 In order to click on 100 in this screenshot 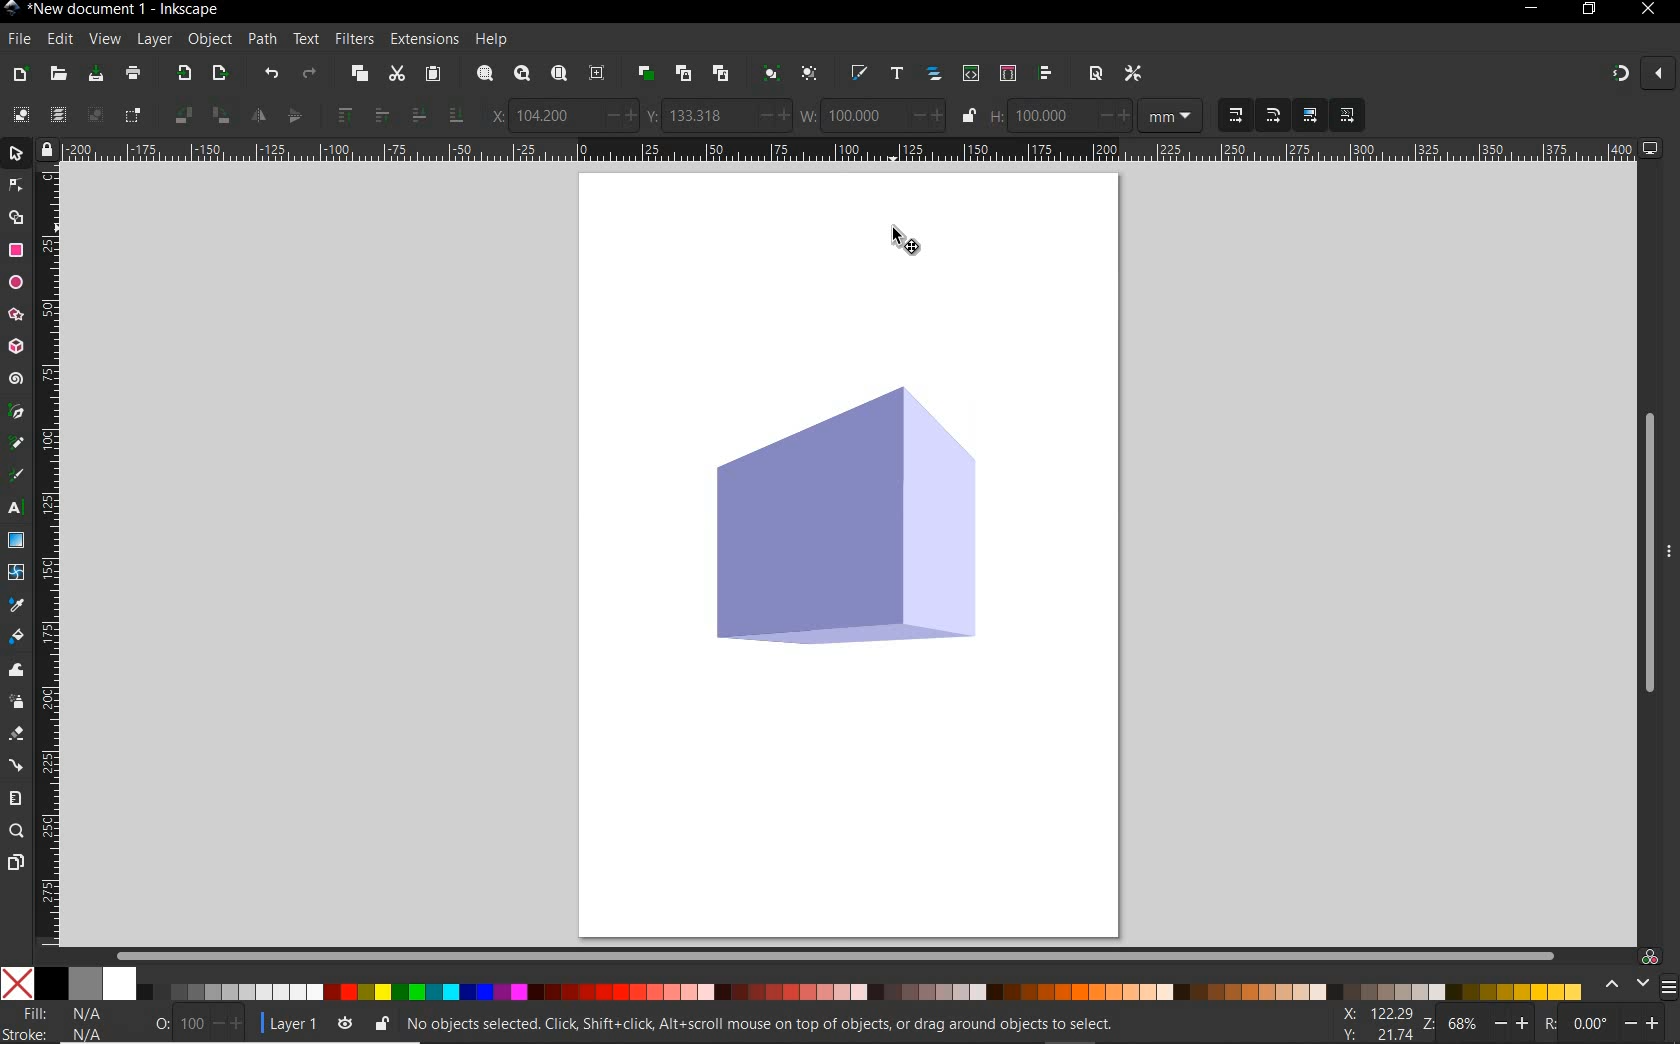, I will do `click(191, 1024)`.